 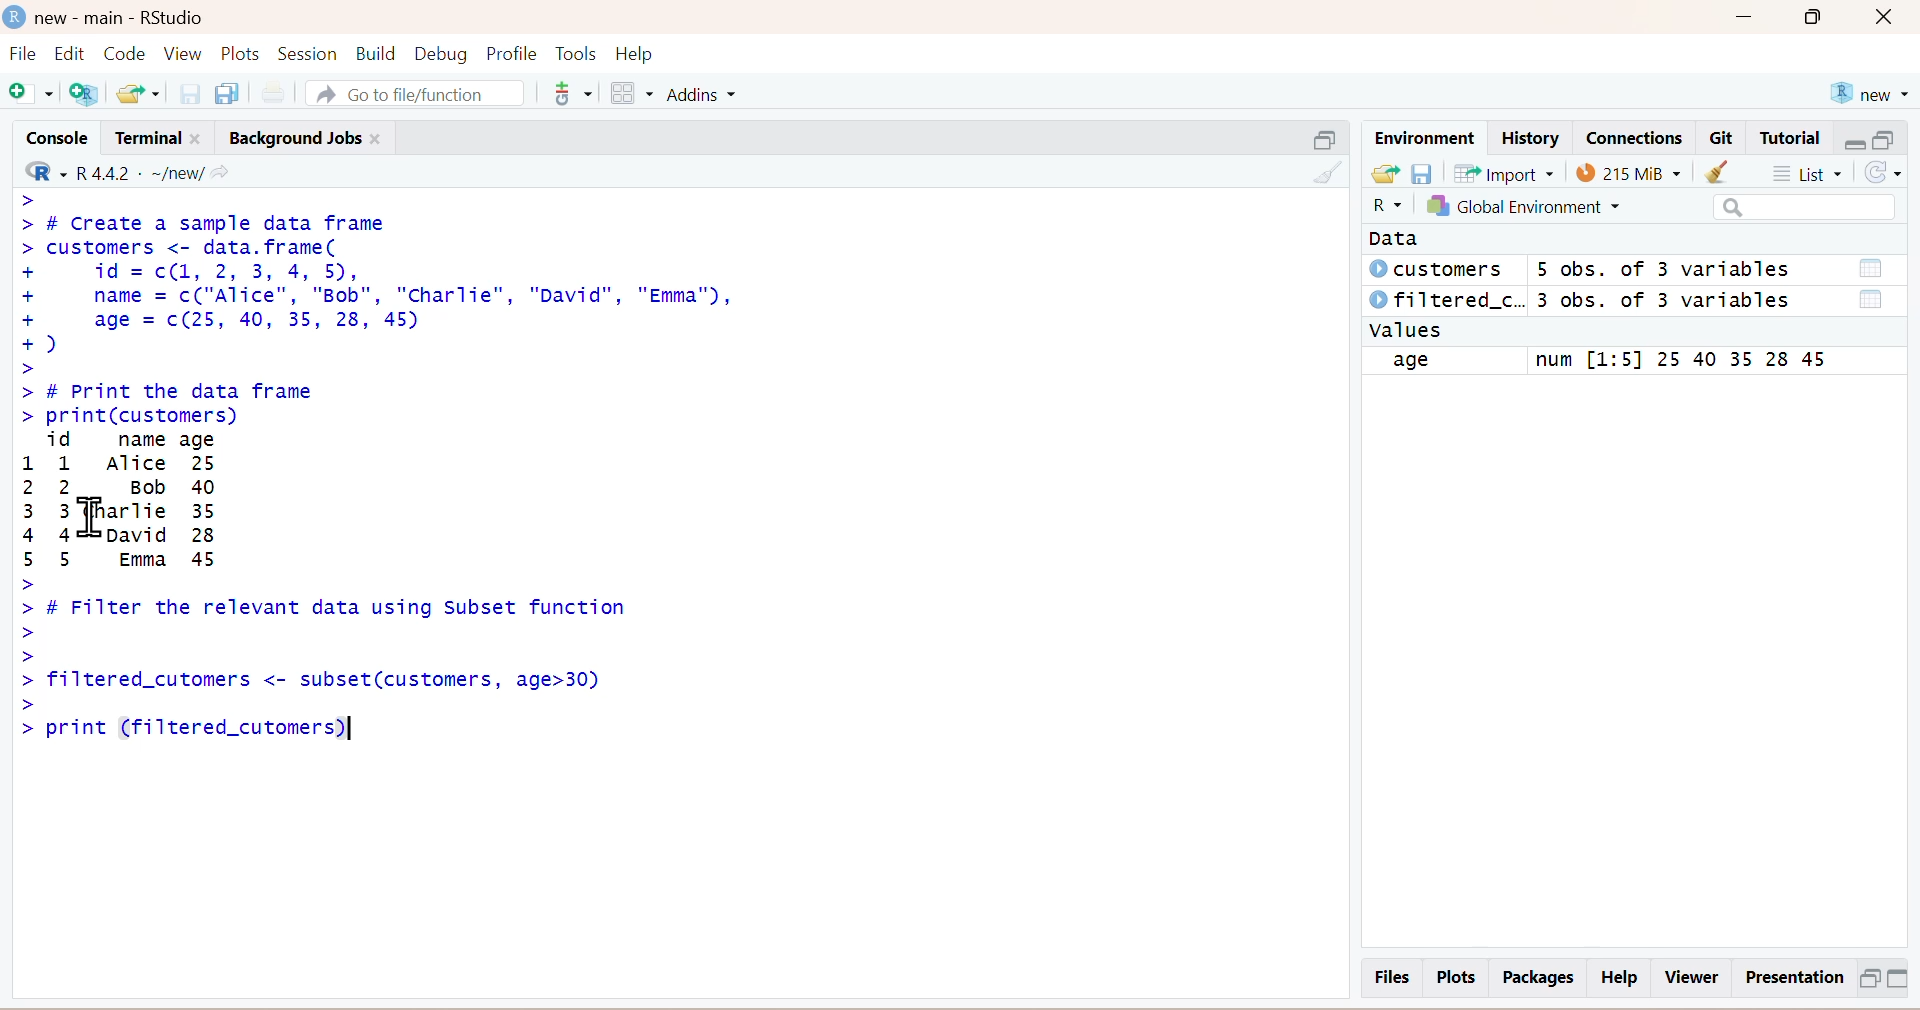 What do you see at coordinates (307, 51) in the screenshot?
I see `Session` at bounding box center [307, 51].